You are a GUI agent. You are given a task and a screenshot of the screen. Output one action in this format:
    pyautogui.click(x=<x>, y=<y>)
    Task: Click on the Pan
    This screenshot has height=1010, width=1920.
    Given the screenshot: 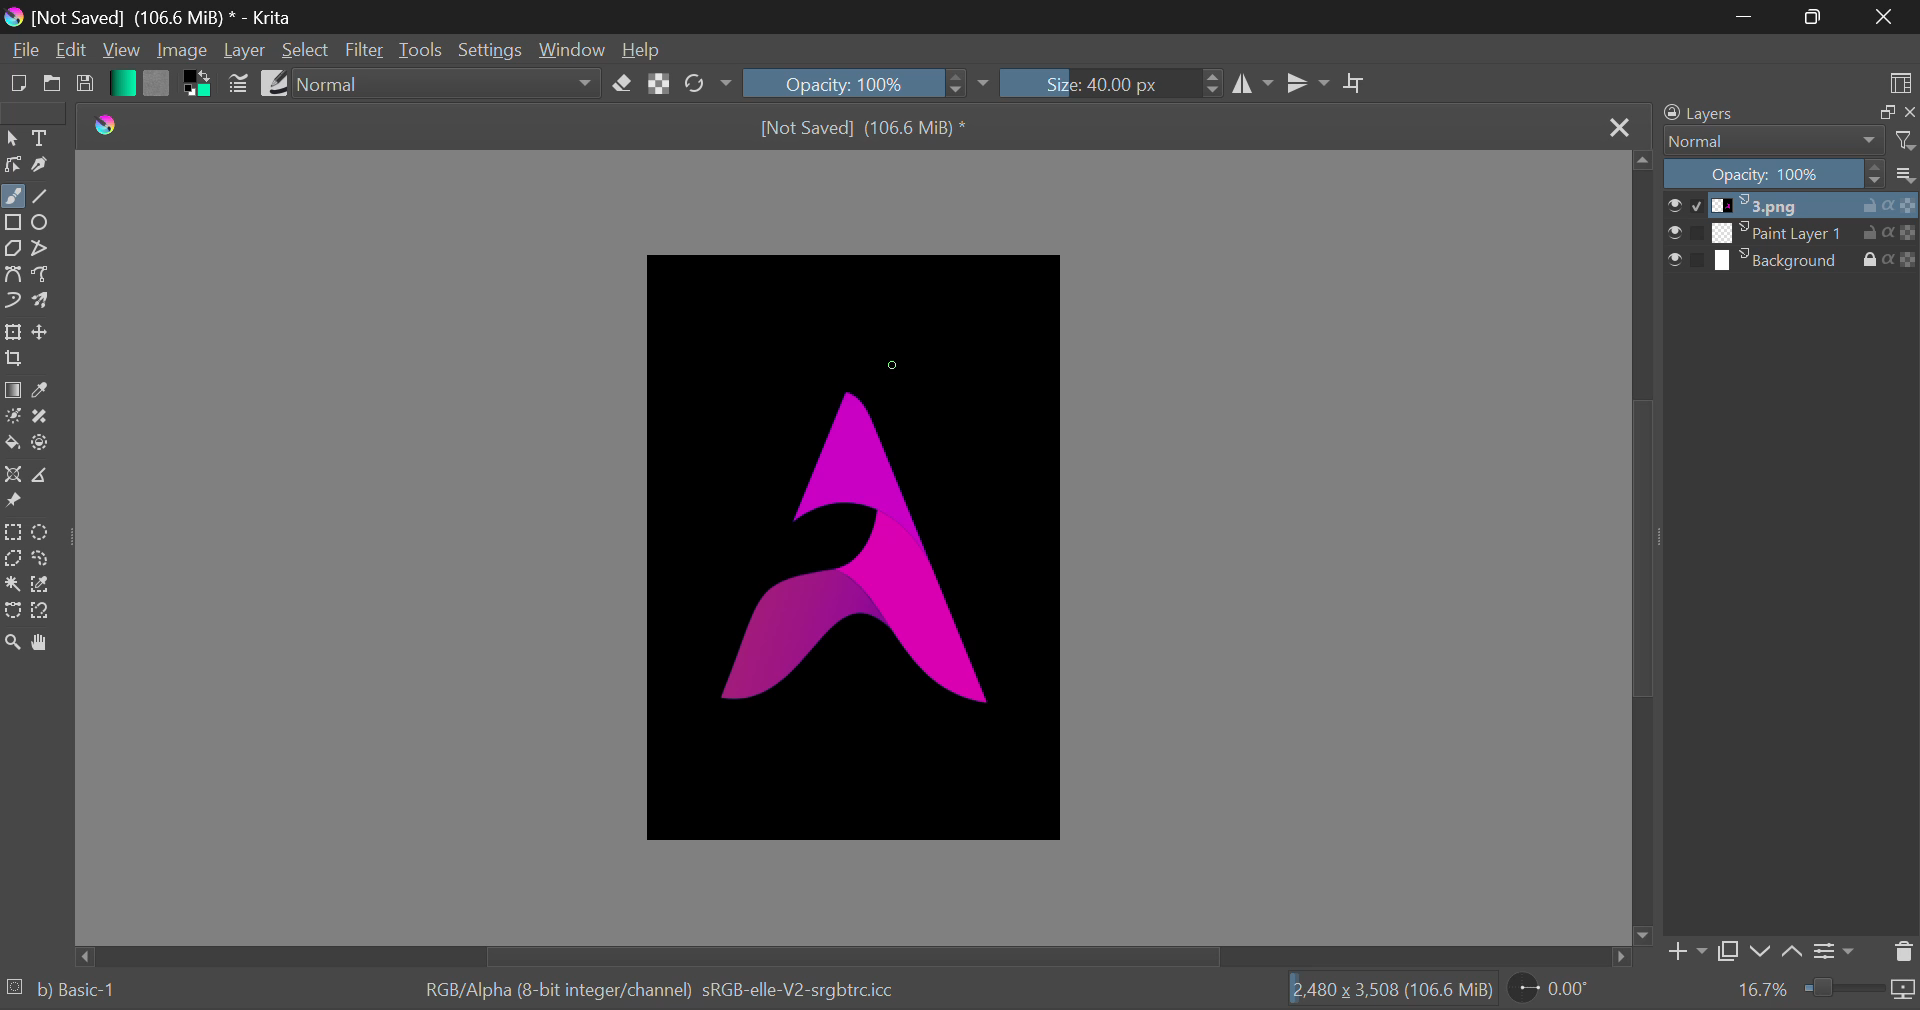 What is the action you would take?
    pyautogui.click(x=48, y=642)
    